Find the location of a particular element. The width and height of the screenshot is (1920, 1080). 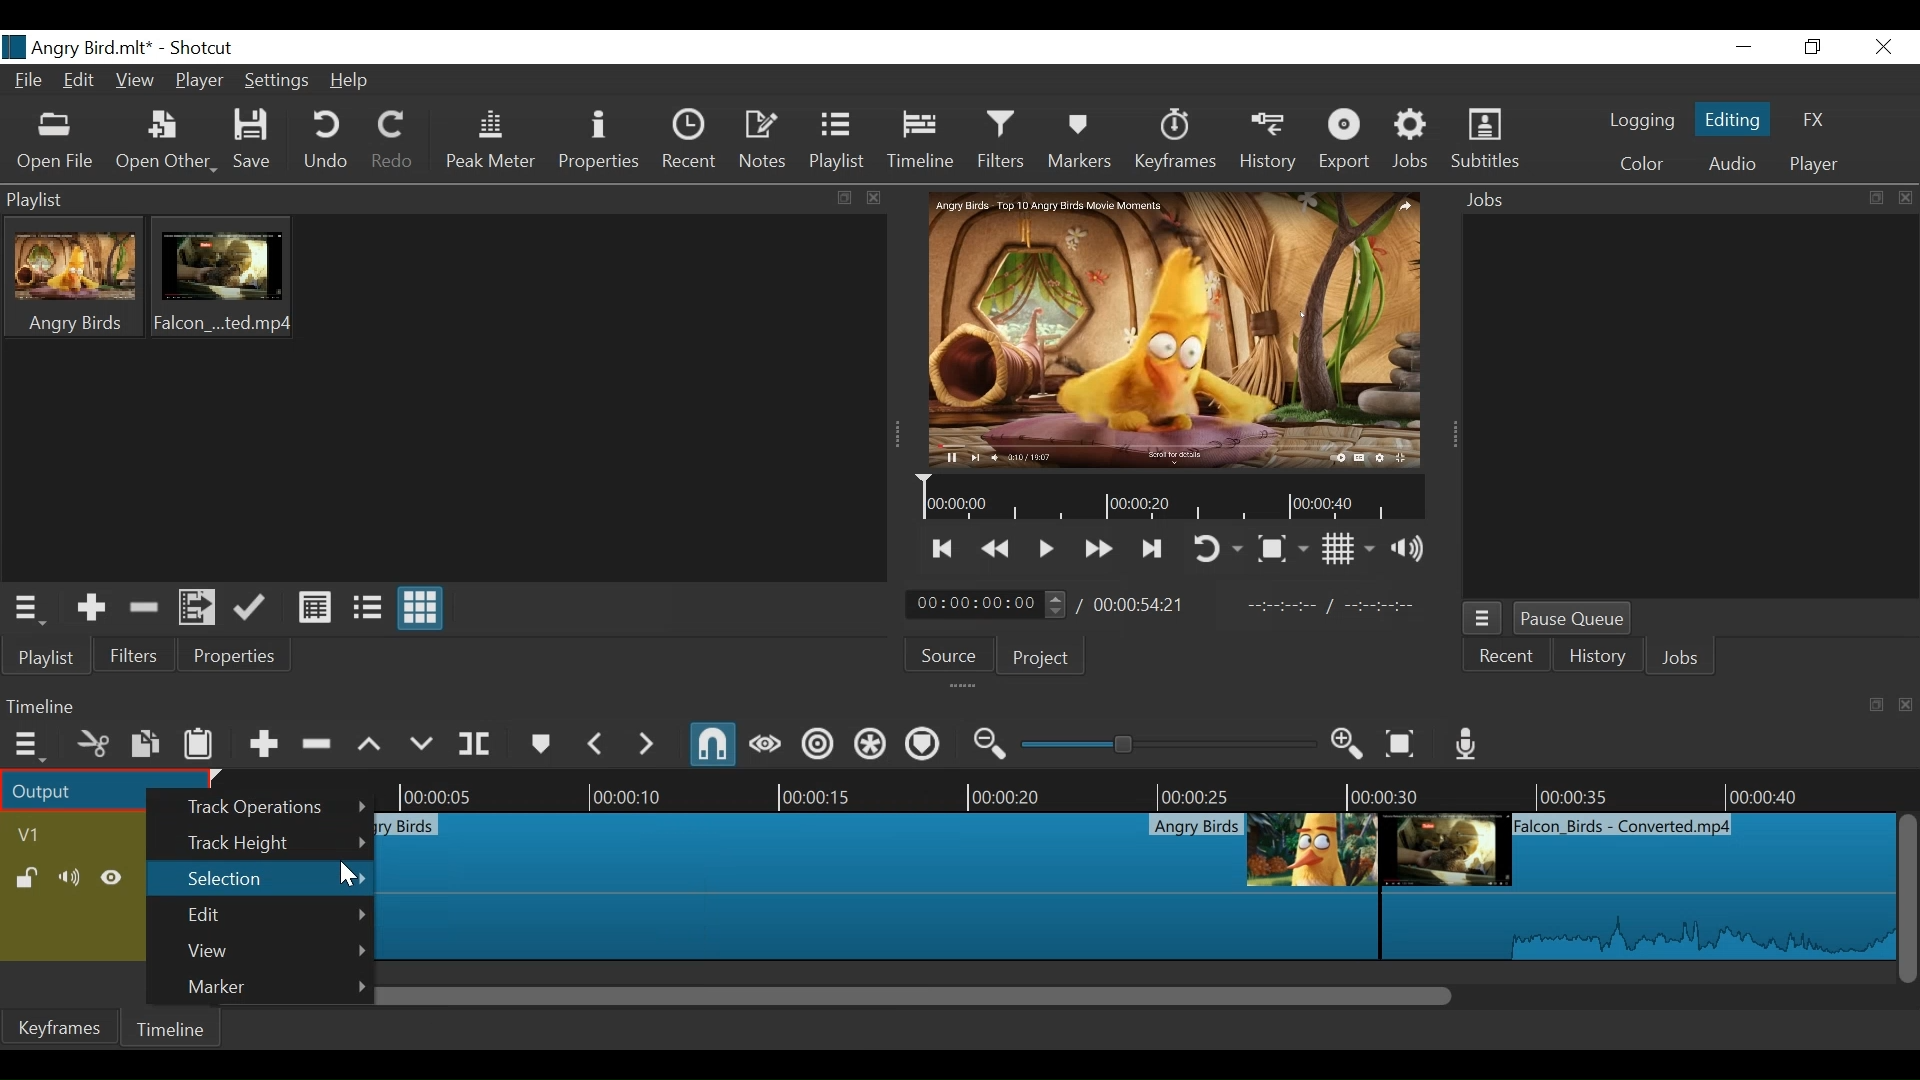

Ripple all tracks is located at coordinates (867, 745).